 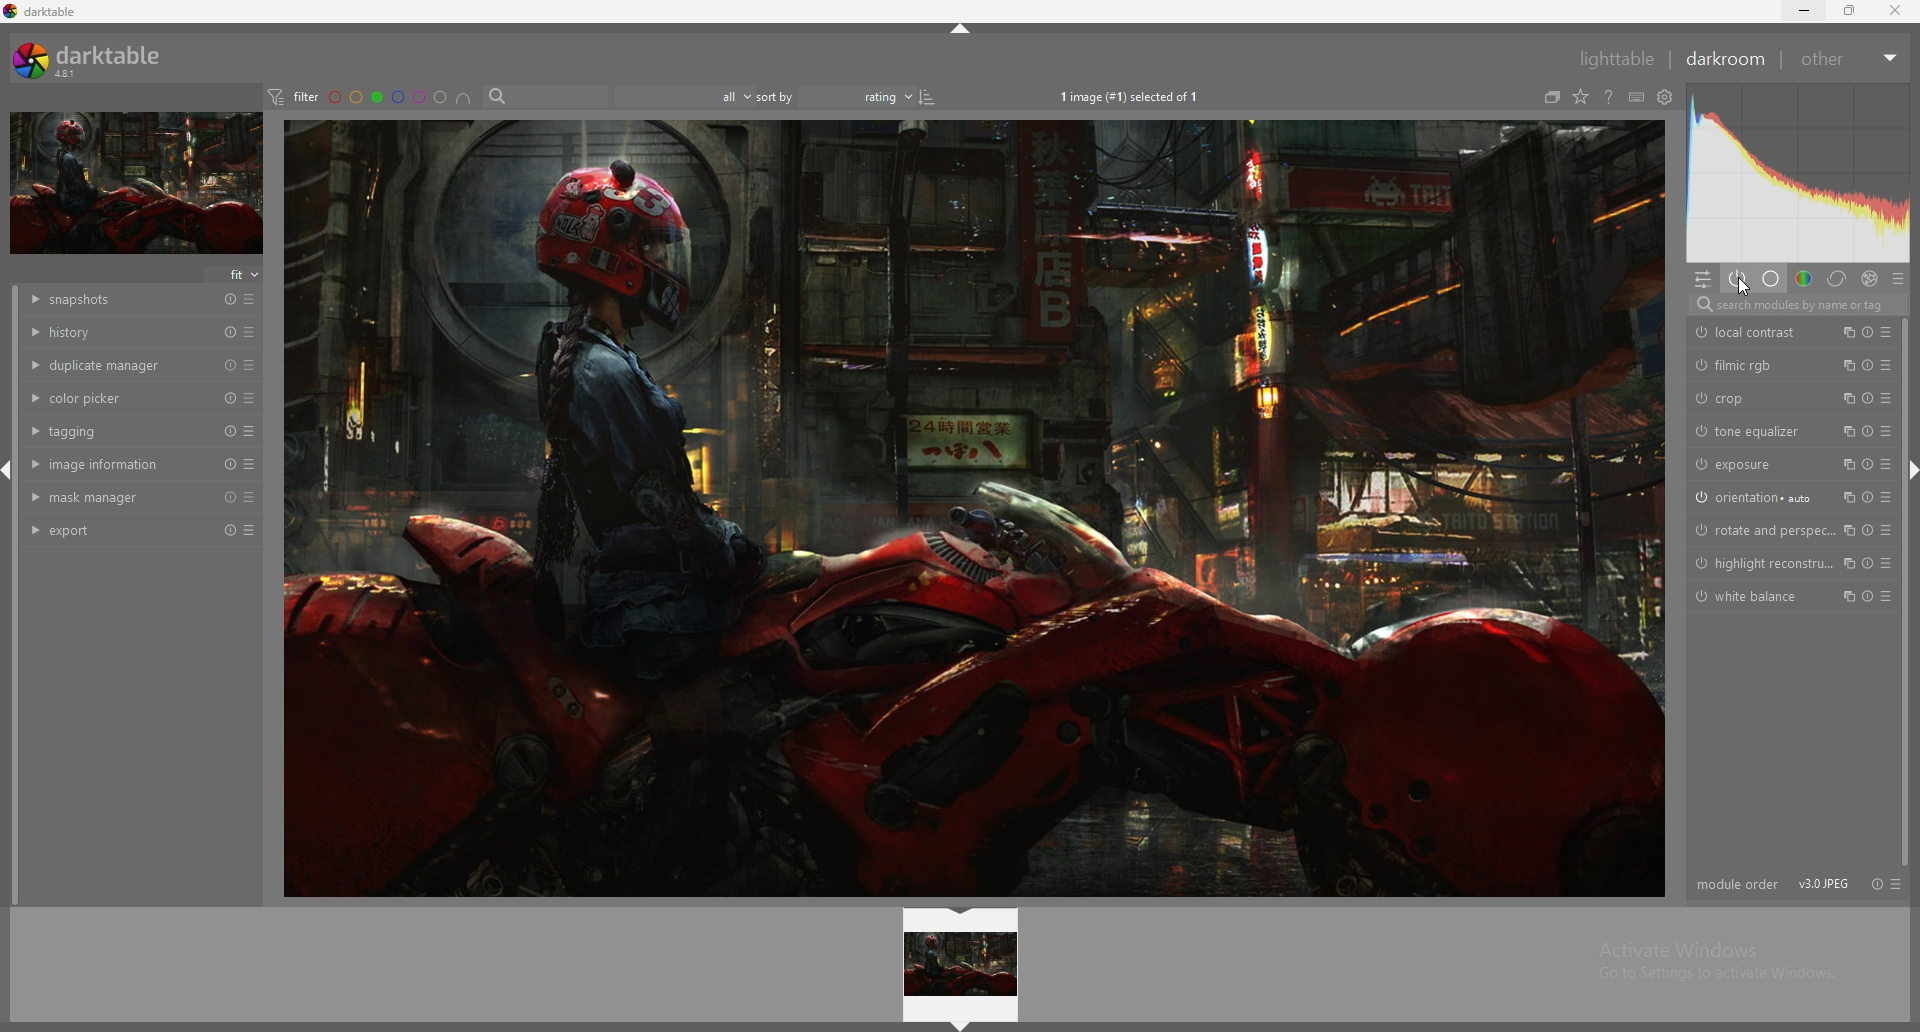 What do you see at coordinates (1888, 367) in the screenshot?
I see `presets` at bounding box center [1888, 367].